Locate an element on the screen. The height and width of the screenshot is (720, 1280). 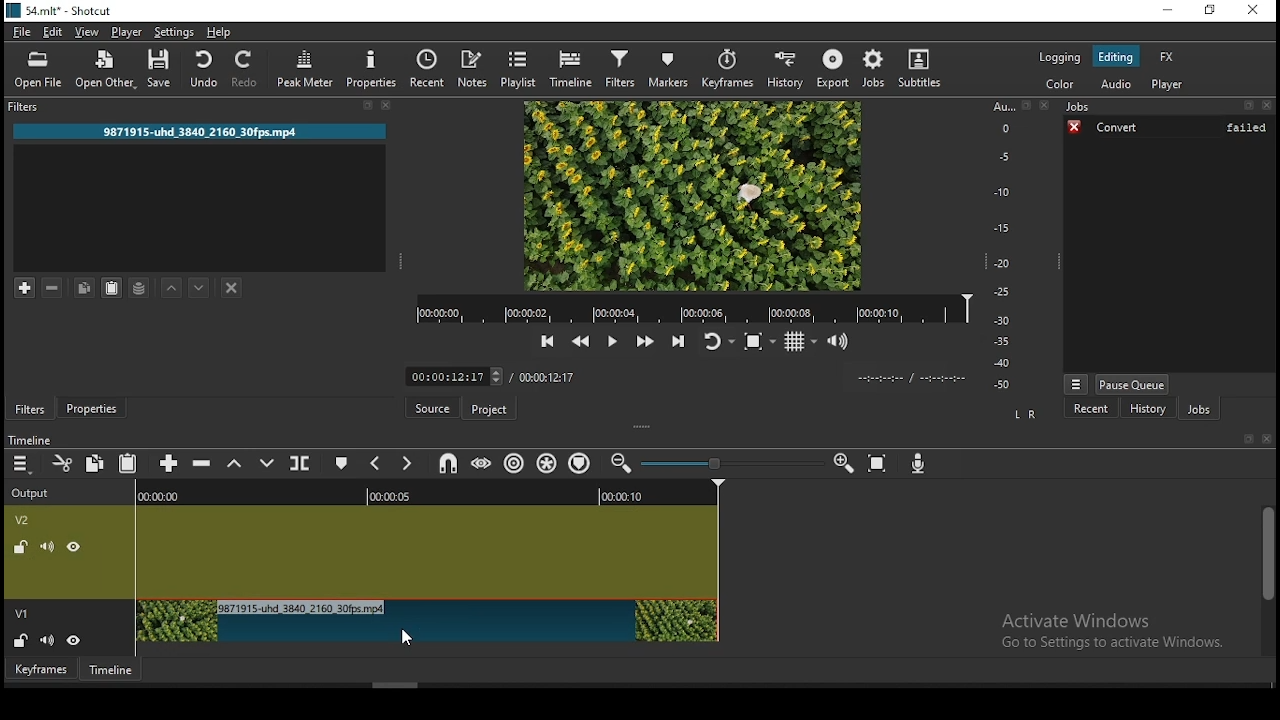
paste is located at coordinates (111, 289).